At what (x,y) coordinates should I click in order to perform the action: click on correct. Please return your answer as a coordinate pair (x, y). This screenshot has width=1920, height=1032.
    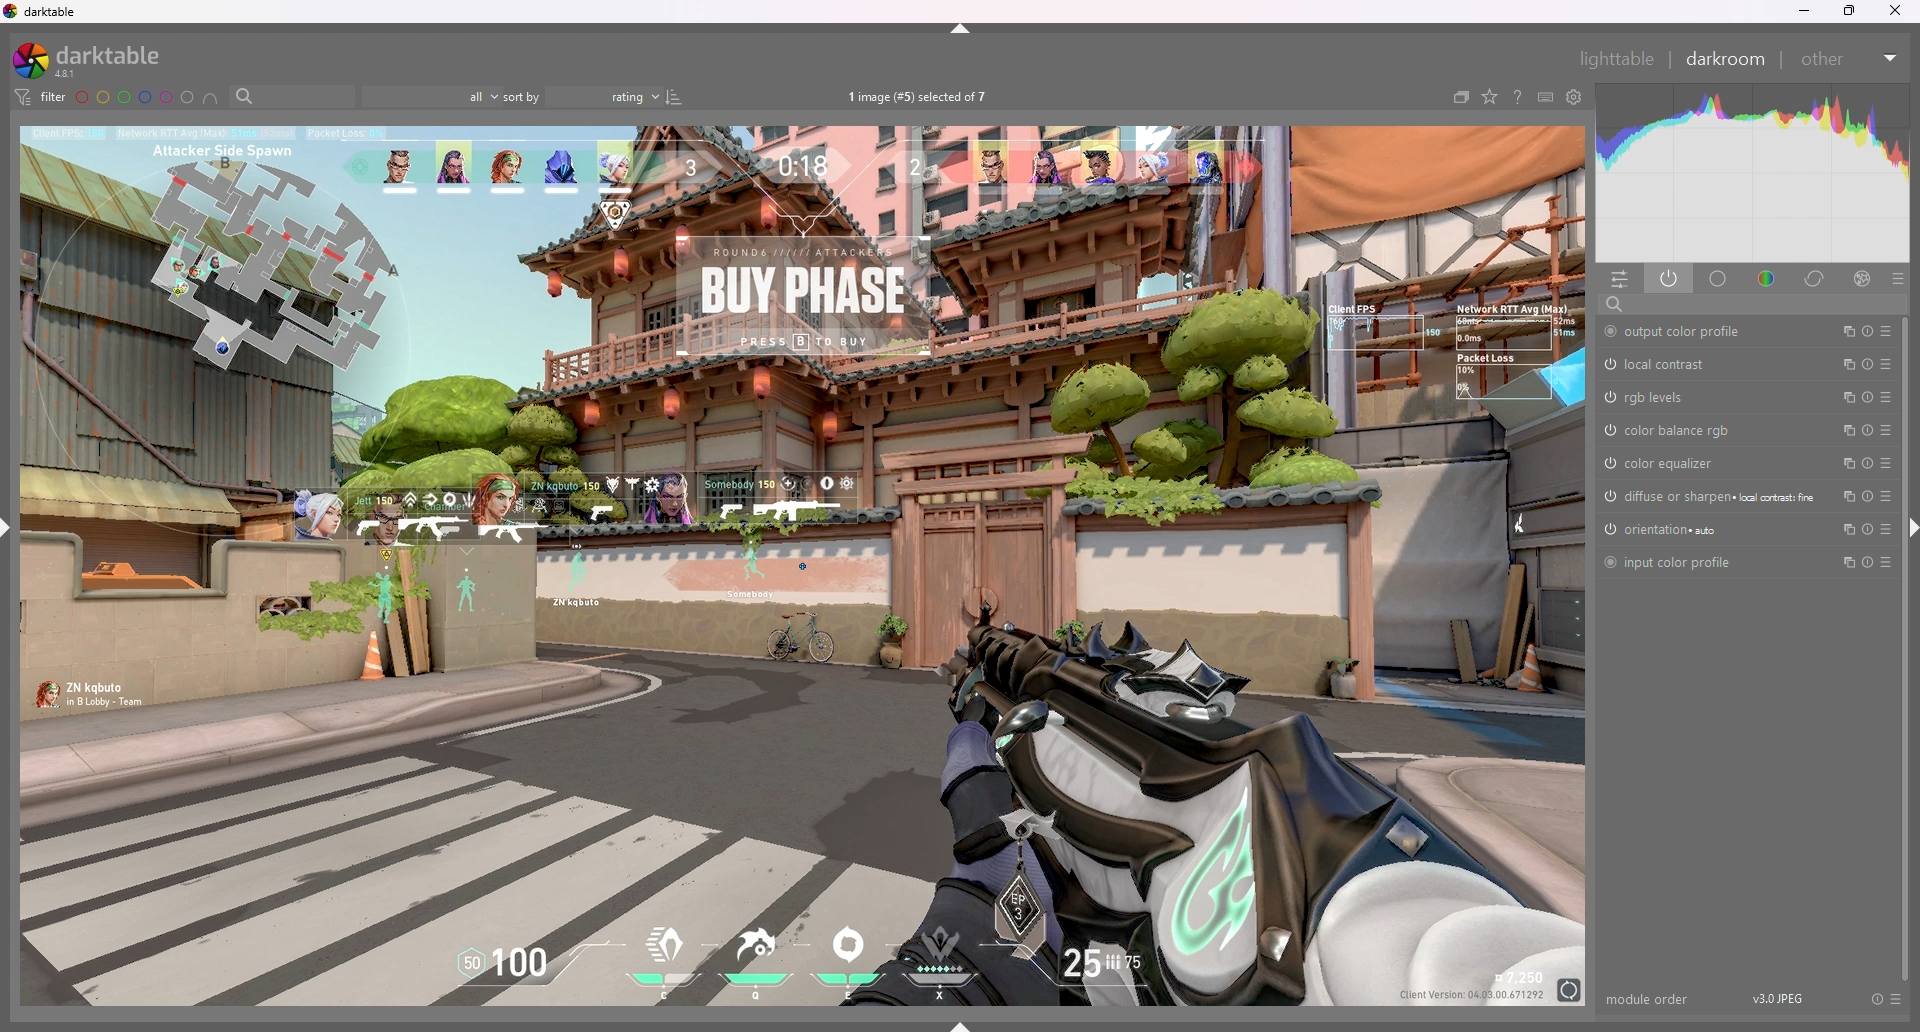
    Looking at the image, I should click on (1816, 278).